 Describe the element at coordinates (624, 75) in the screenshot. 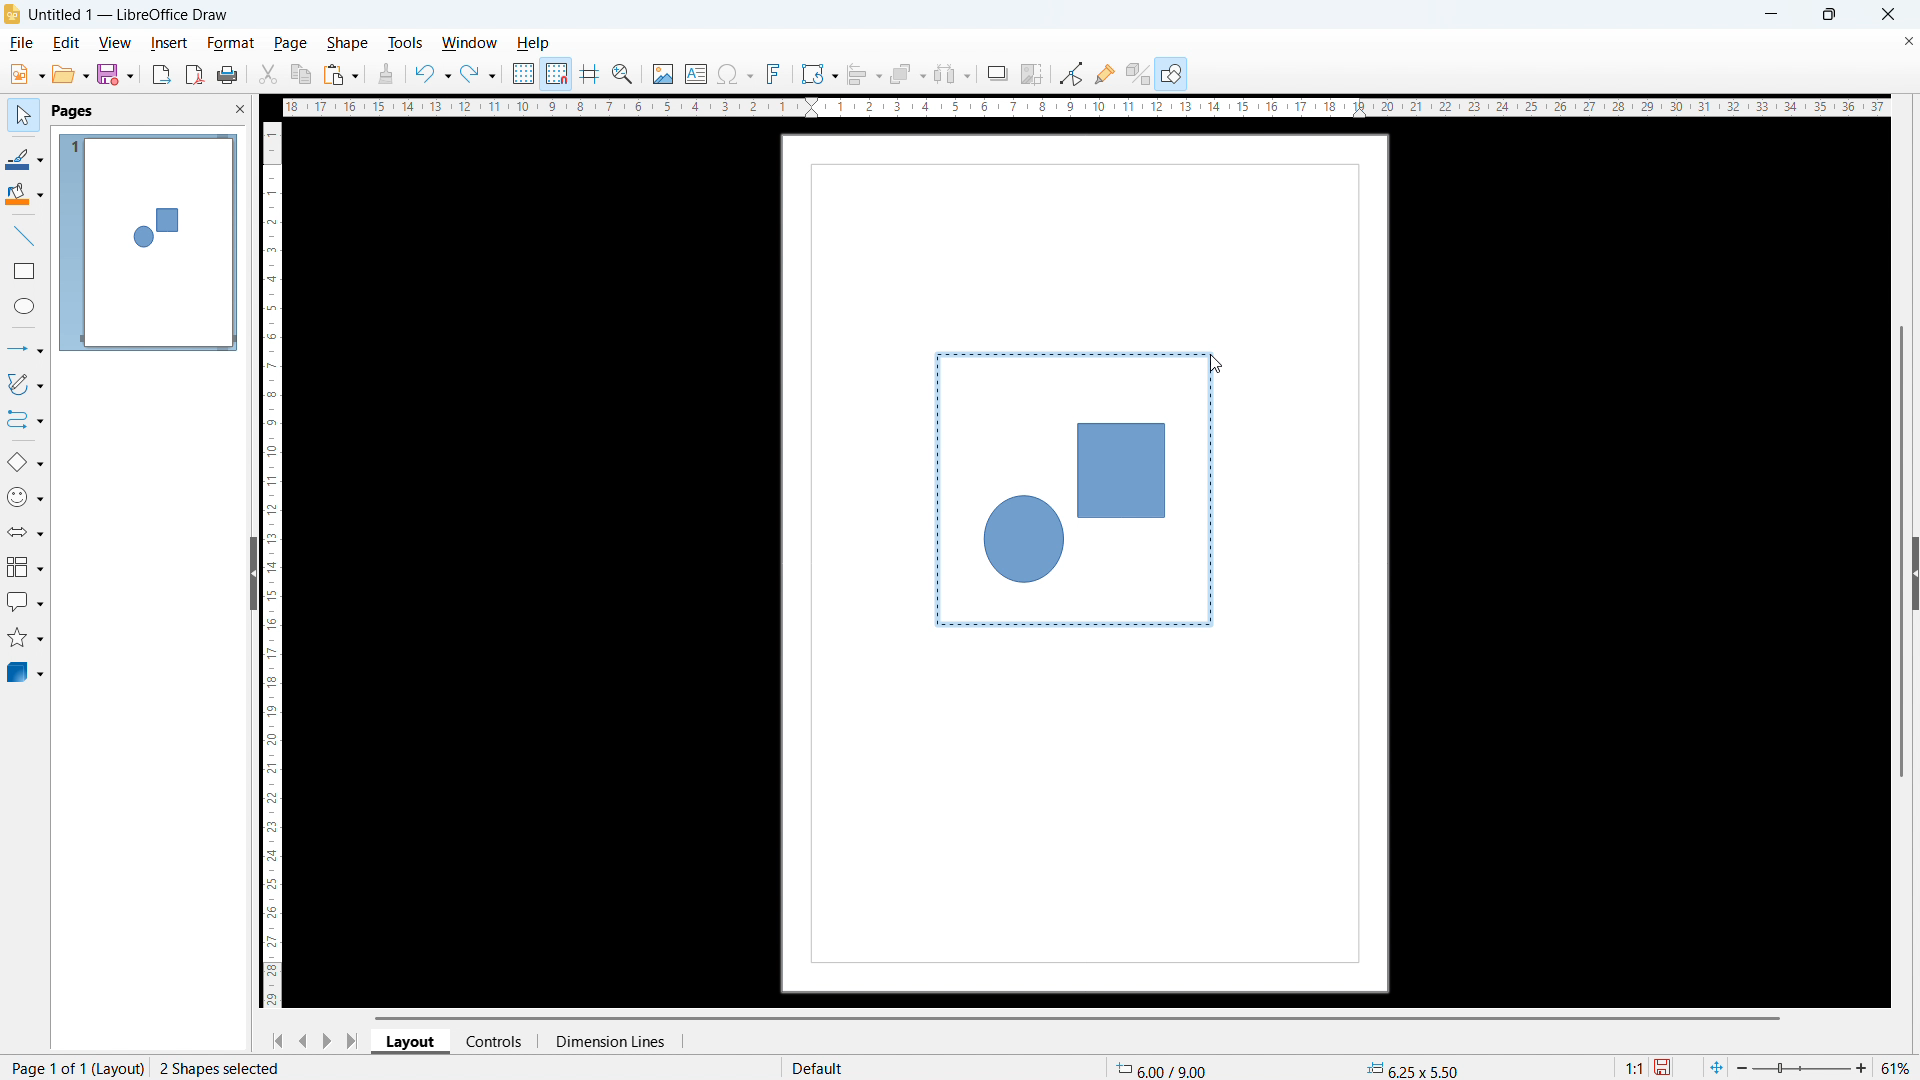

I see `zoom` at that location.